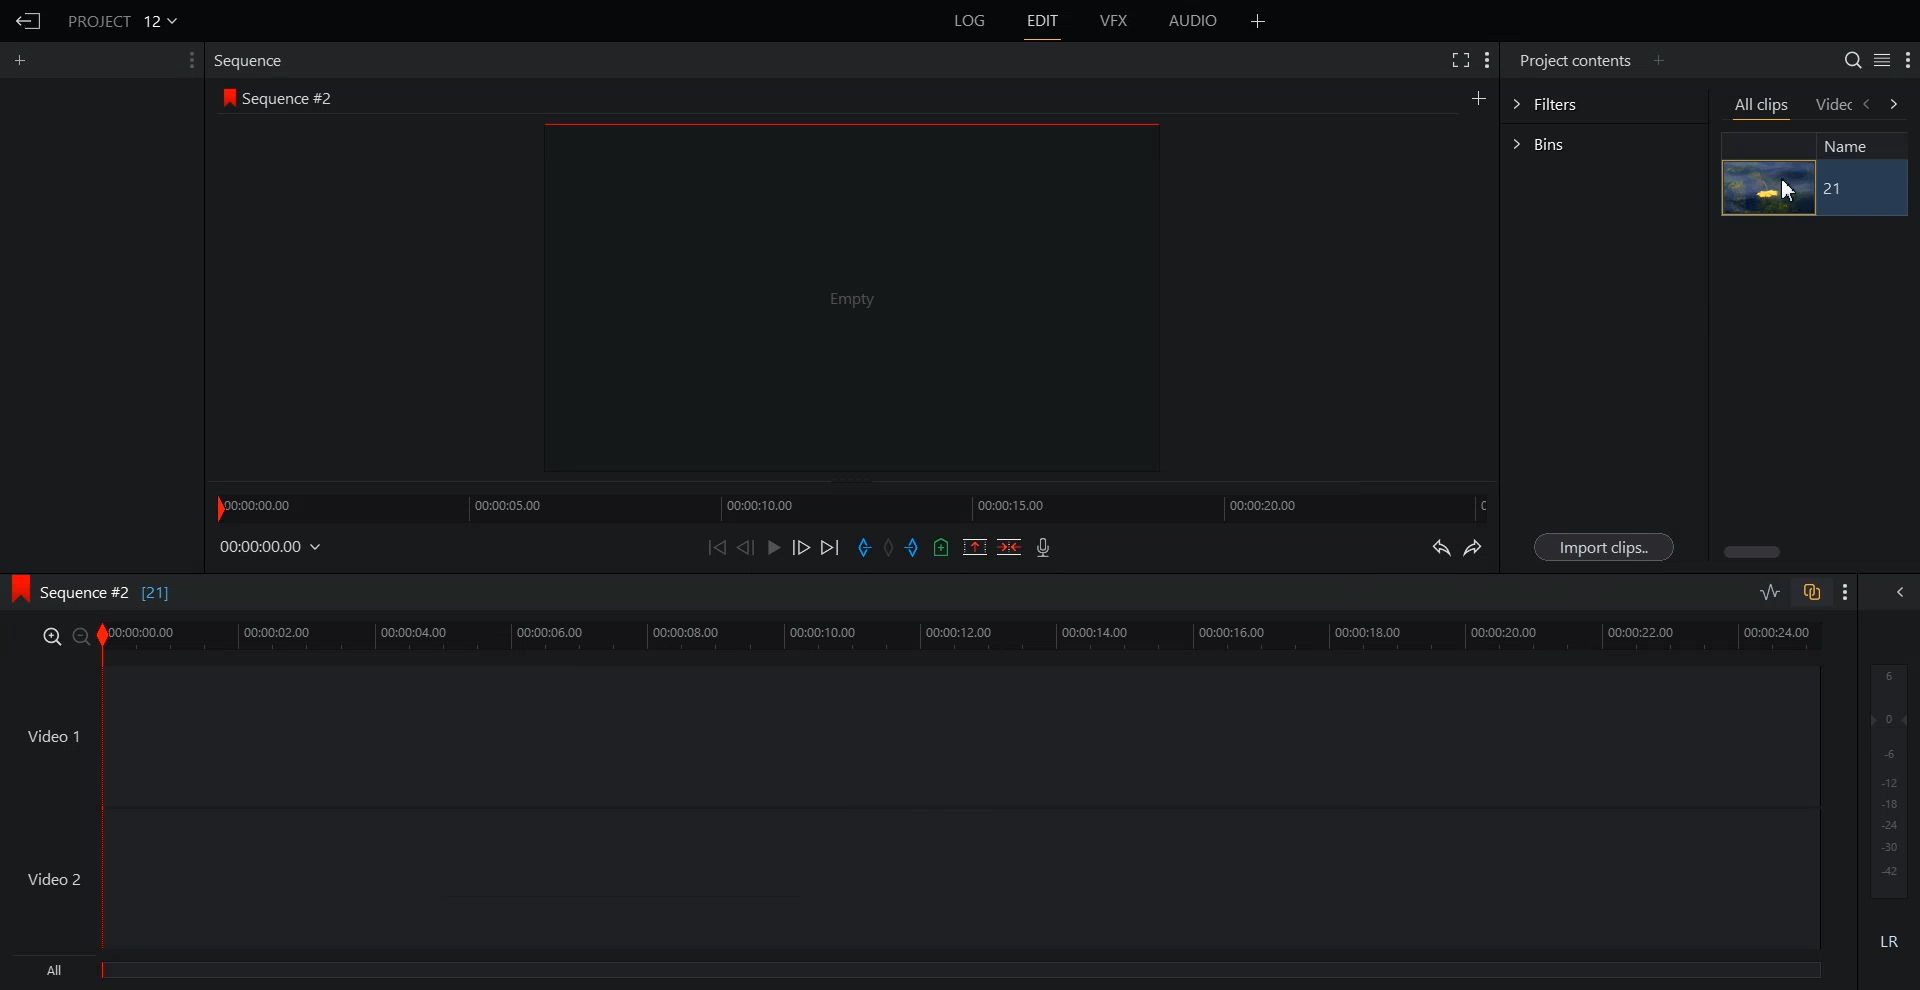 The height and width of the screenshot is (990, 1920). Describe the element at coordinates (774, 546) in the screenshot. I see `Play` at that location.